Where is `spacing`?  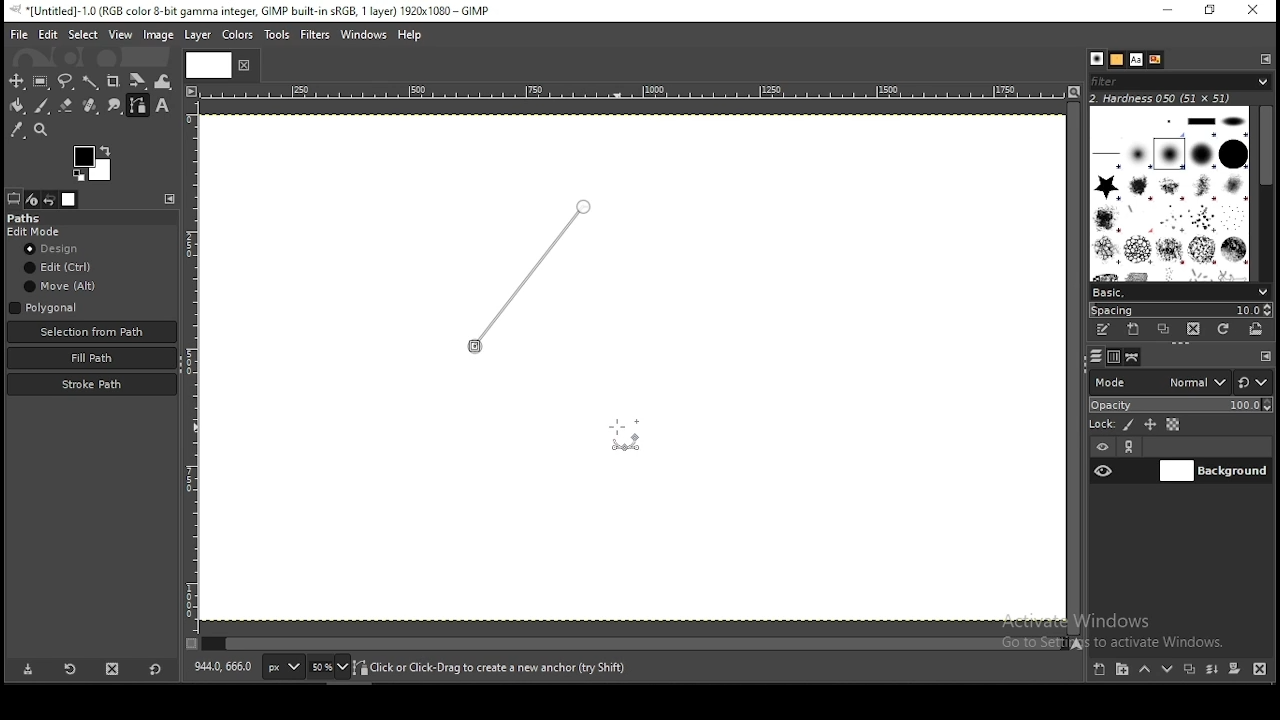
spacing is located at coordinates (1180, 310).